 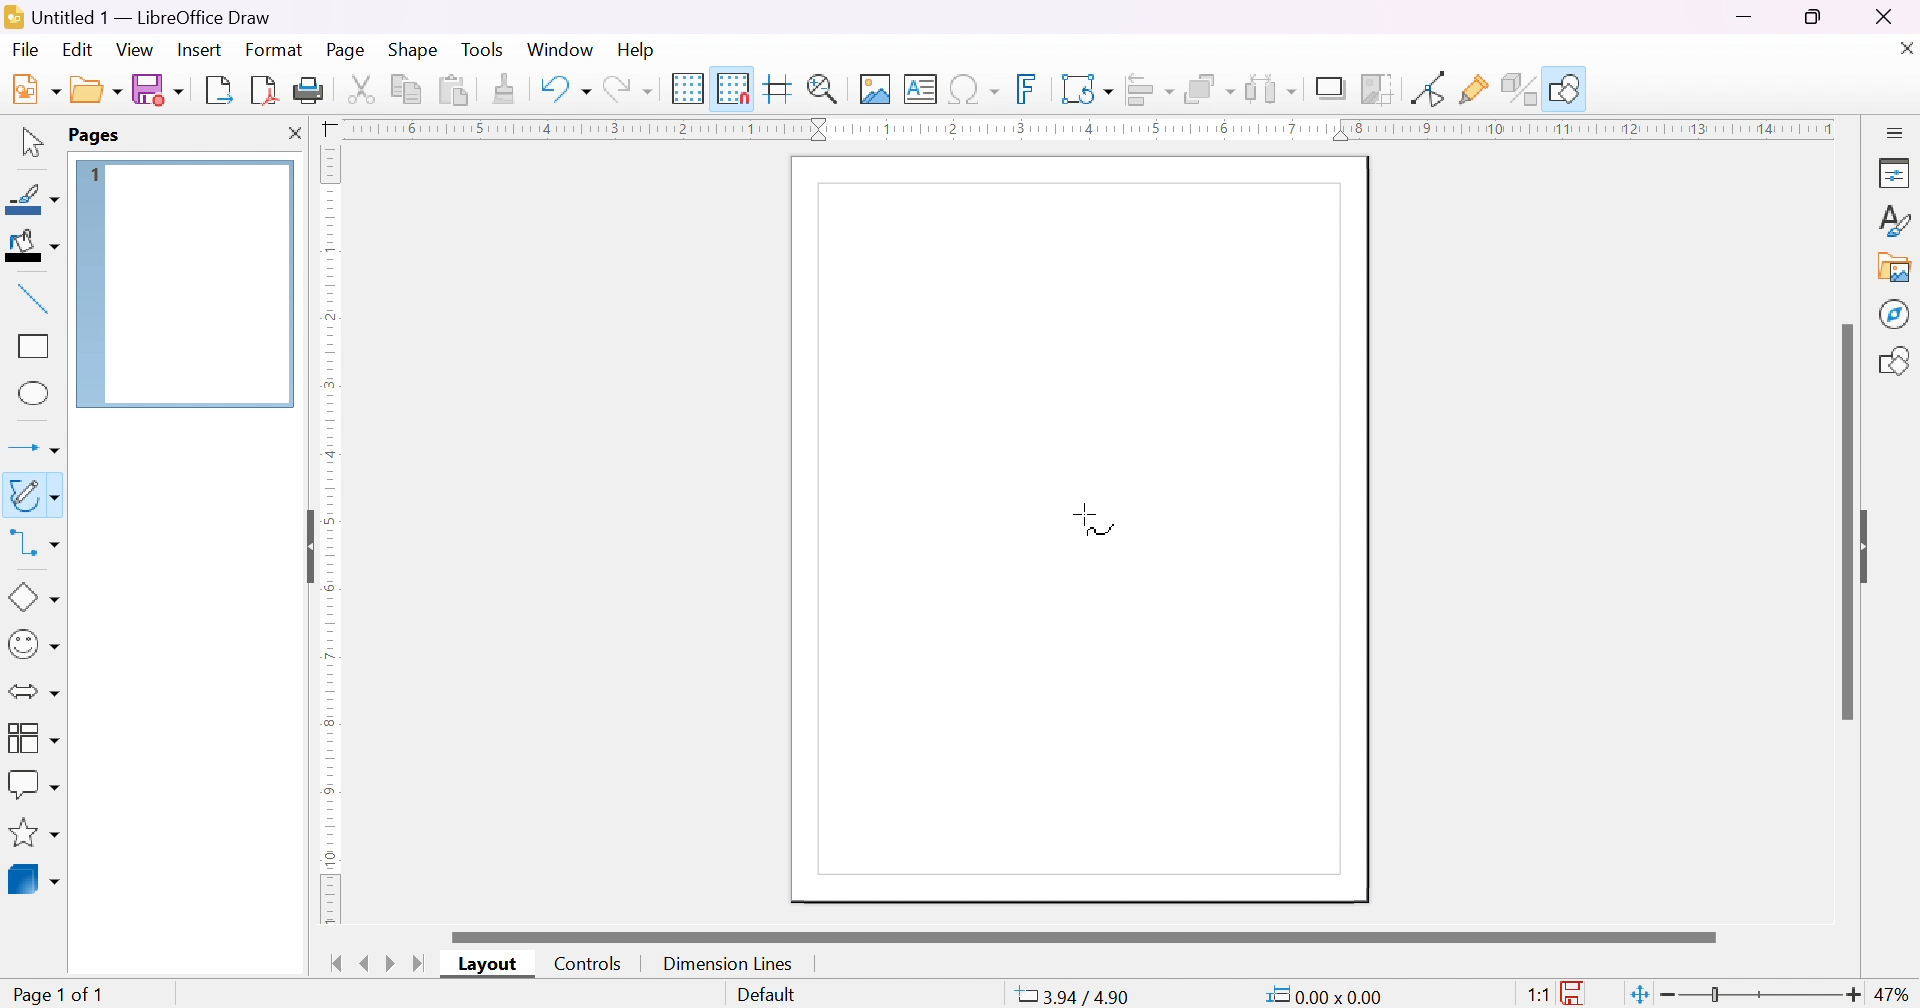 What do you see at coordinates (825, 89) in the screenshot?
I see `zoom & plan` at bounding box center [825, 89].